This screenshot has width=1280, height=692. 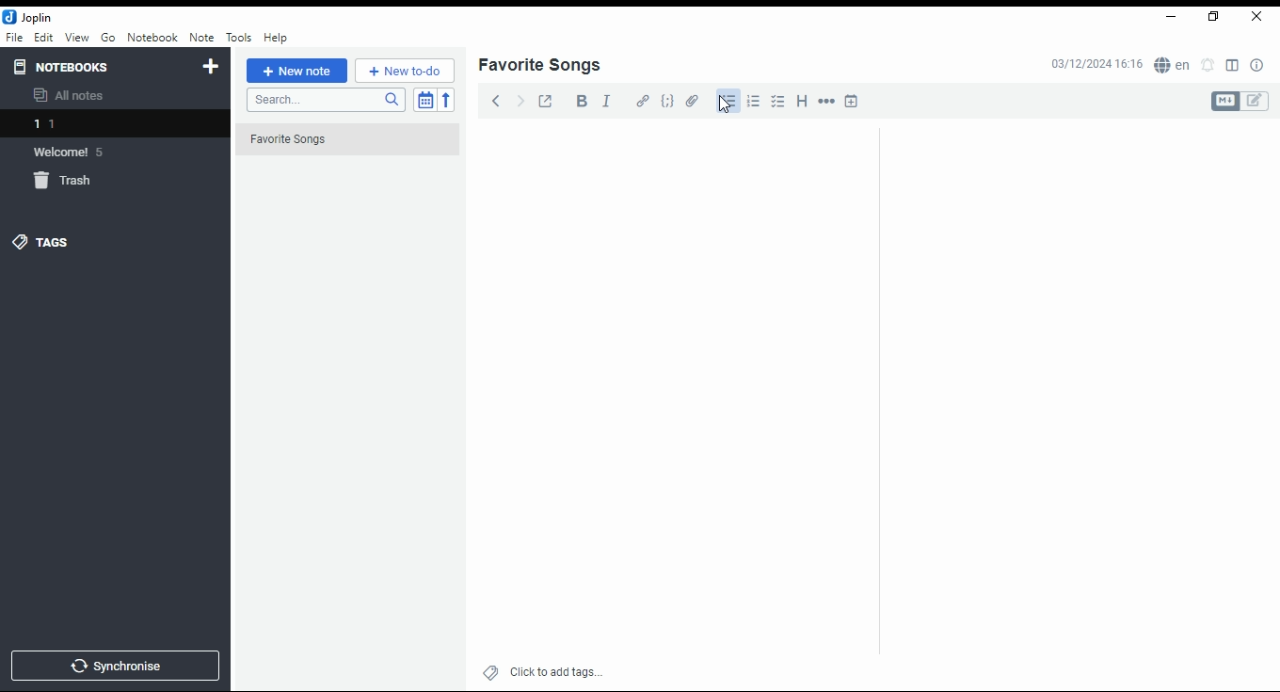 What do you see at coordinates (546, 100) in the screenshot?
I see `toggle external editing` at bounding box center [546, 100].